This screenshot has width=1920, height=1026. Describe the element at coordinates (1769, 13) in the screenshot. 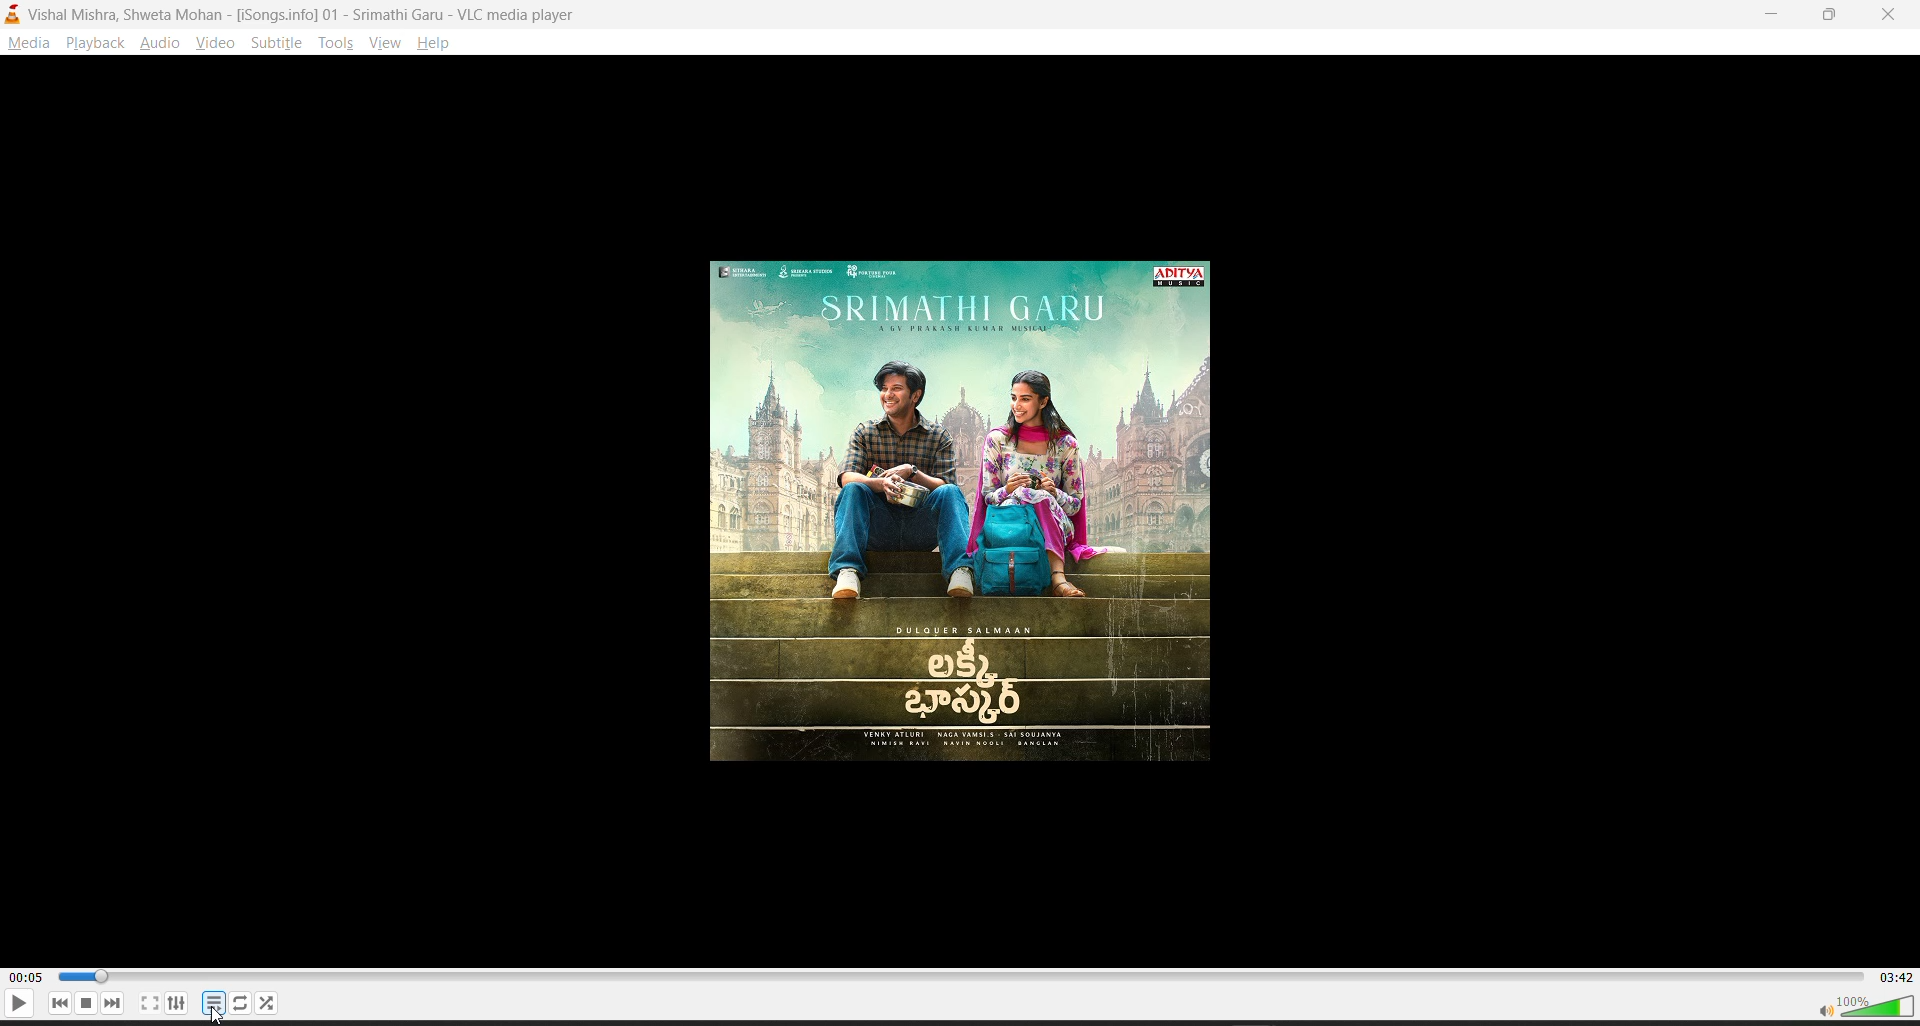

I see `minimize` at that location.